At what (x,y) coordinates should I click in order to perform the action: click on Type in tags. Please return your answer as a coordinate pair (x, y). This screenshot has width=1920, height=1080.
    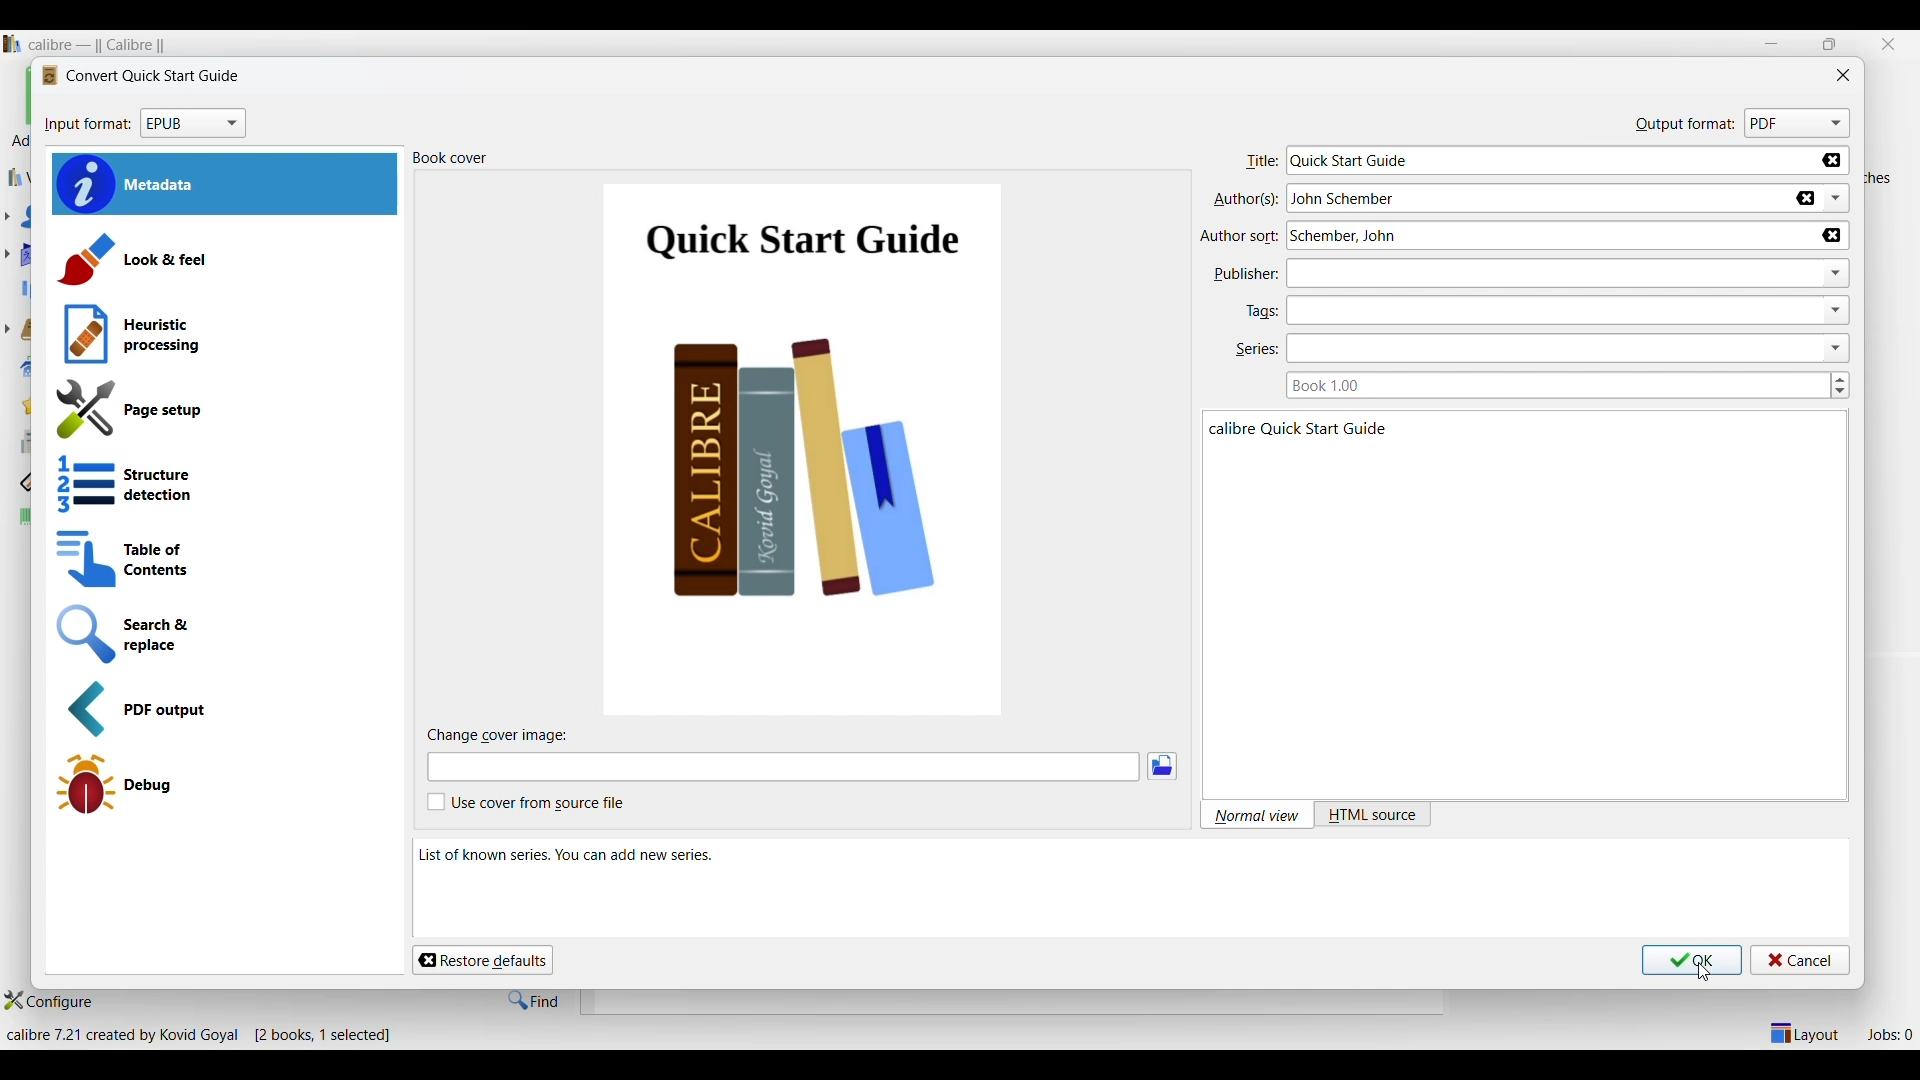
    Looking at the image, I should click on (1525, 310).